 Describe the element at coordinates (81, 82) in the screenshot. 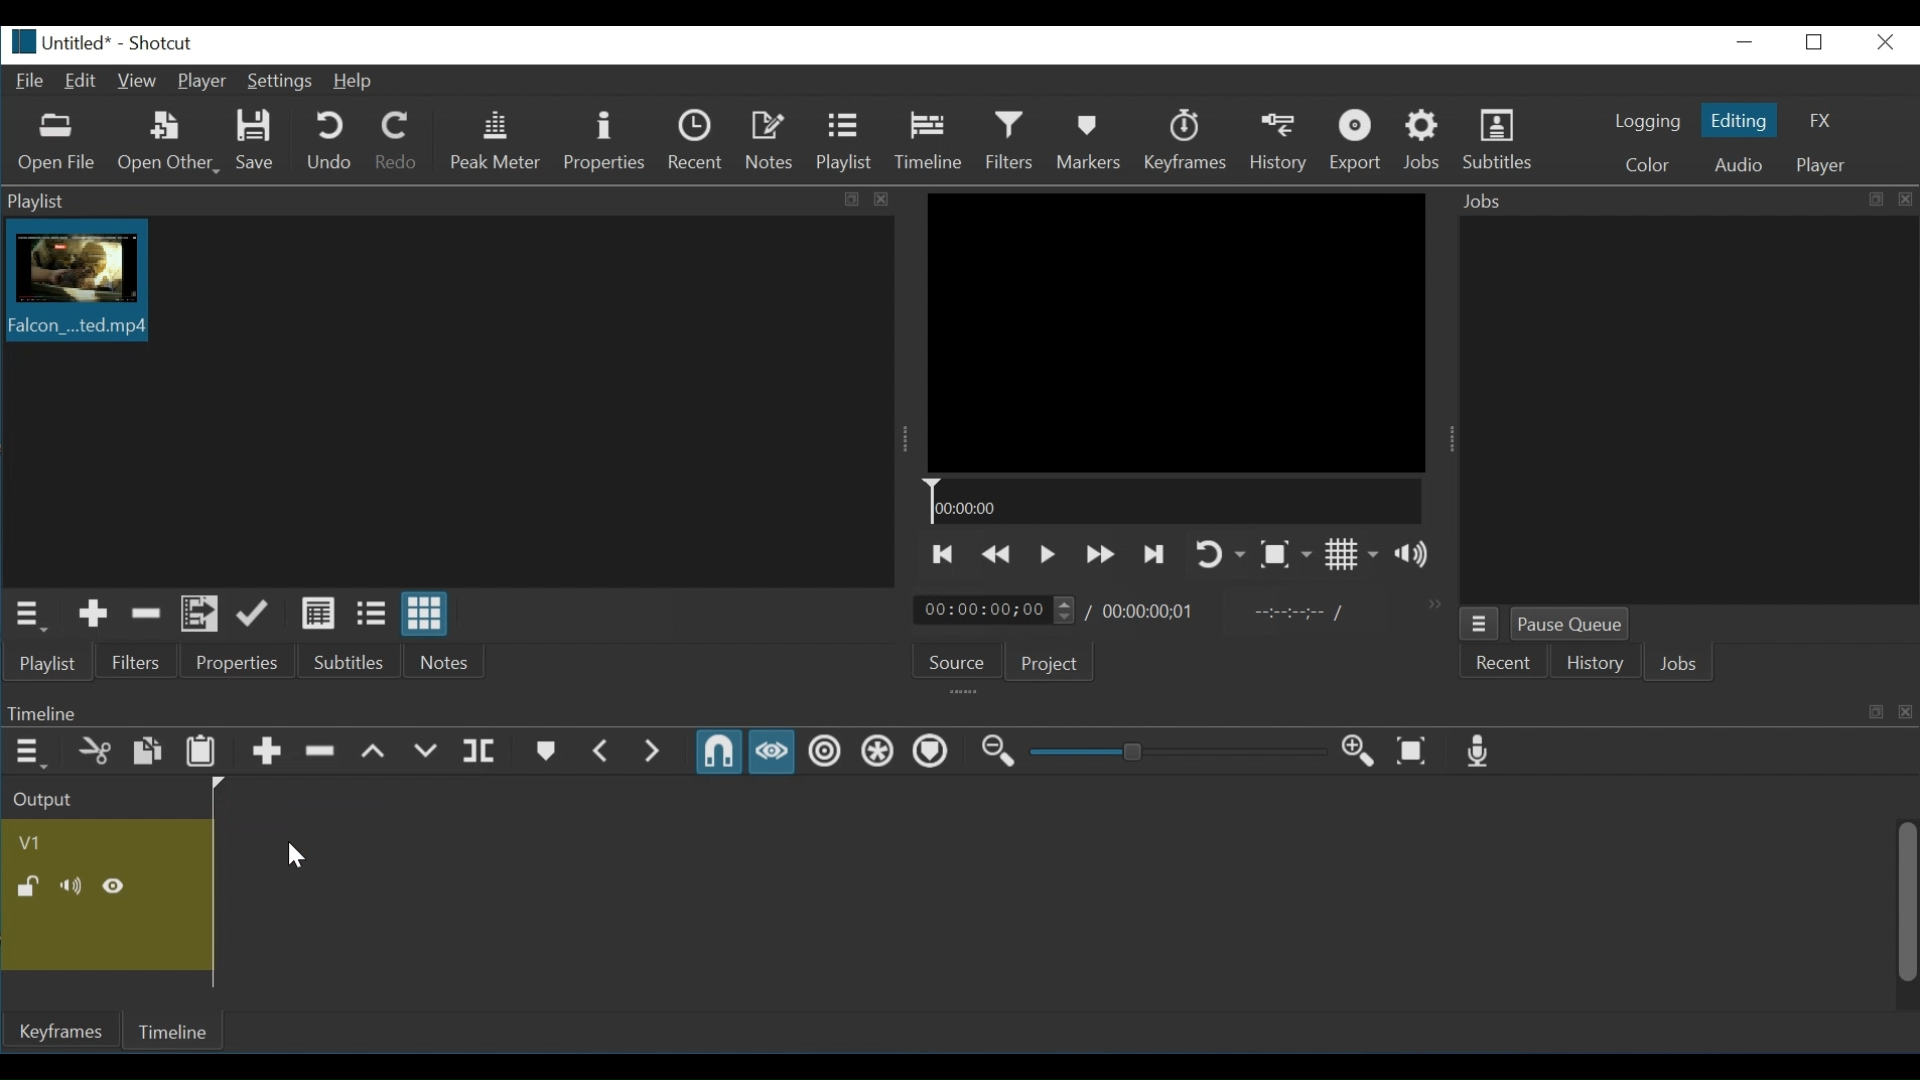

I see `Edit` at that location.